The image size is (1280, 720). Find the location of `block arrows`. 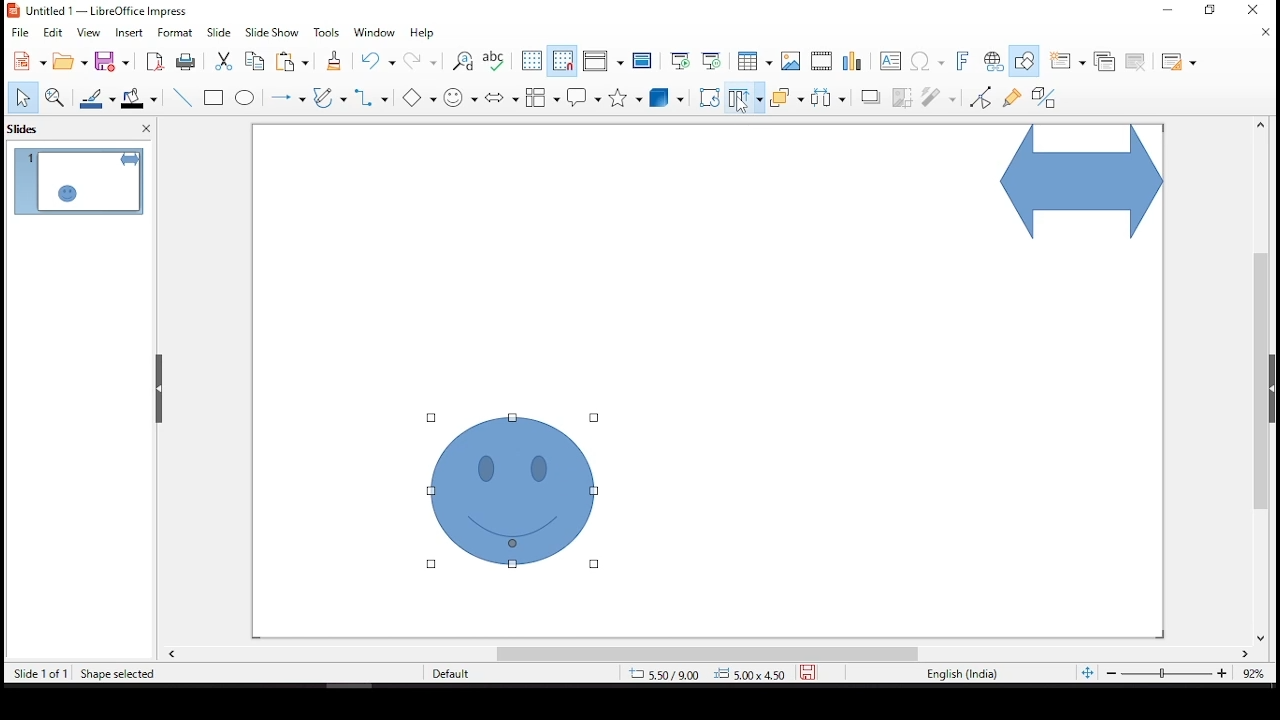

block arrows is located at coordinates (502, 99).